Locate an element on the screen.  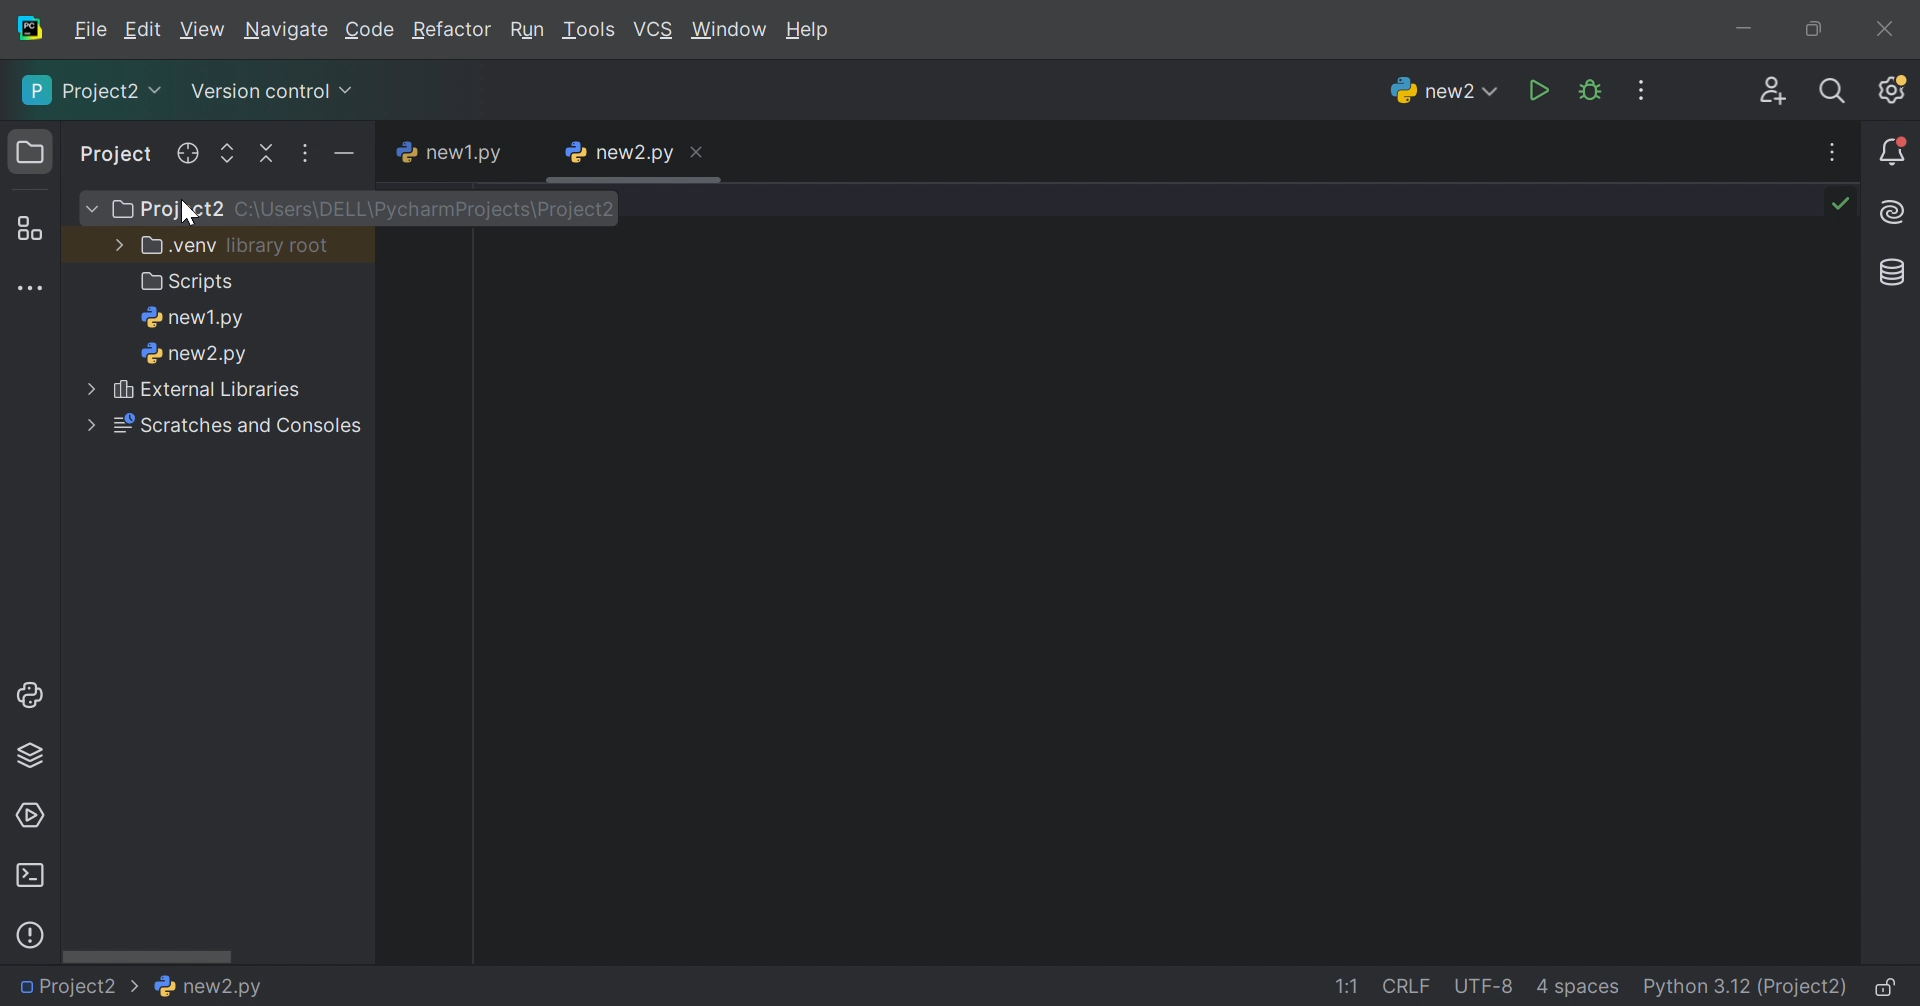
1:1 is located at coordinates (1347, 988).